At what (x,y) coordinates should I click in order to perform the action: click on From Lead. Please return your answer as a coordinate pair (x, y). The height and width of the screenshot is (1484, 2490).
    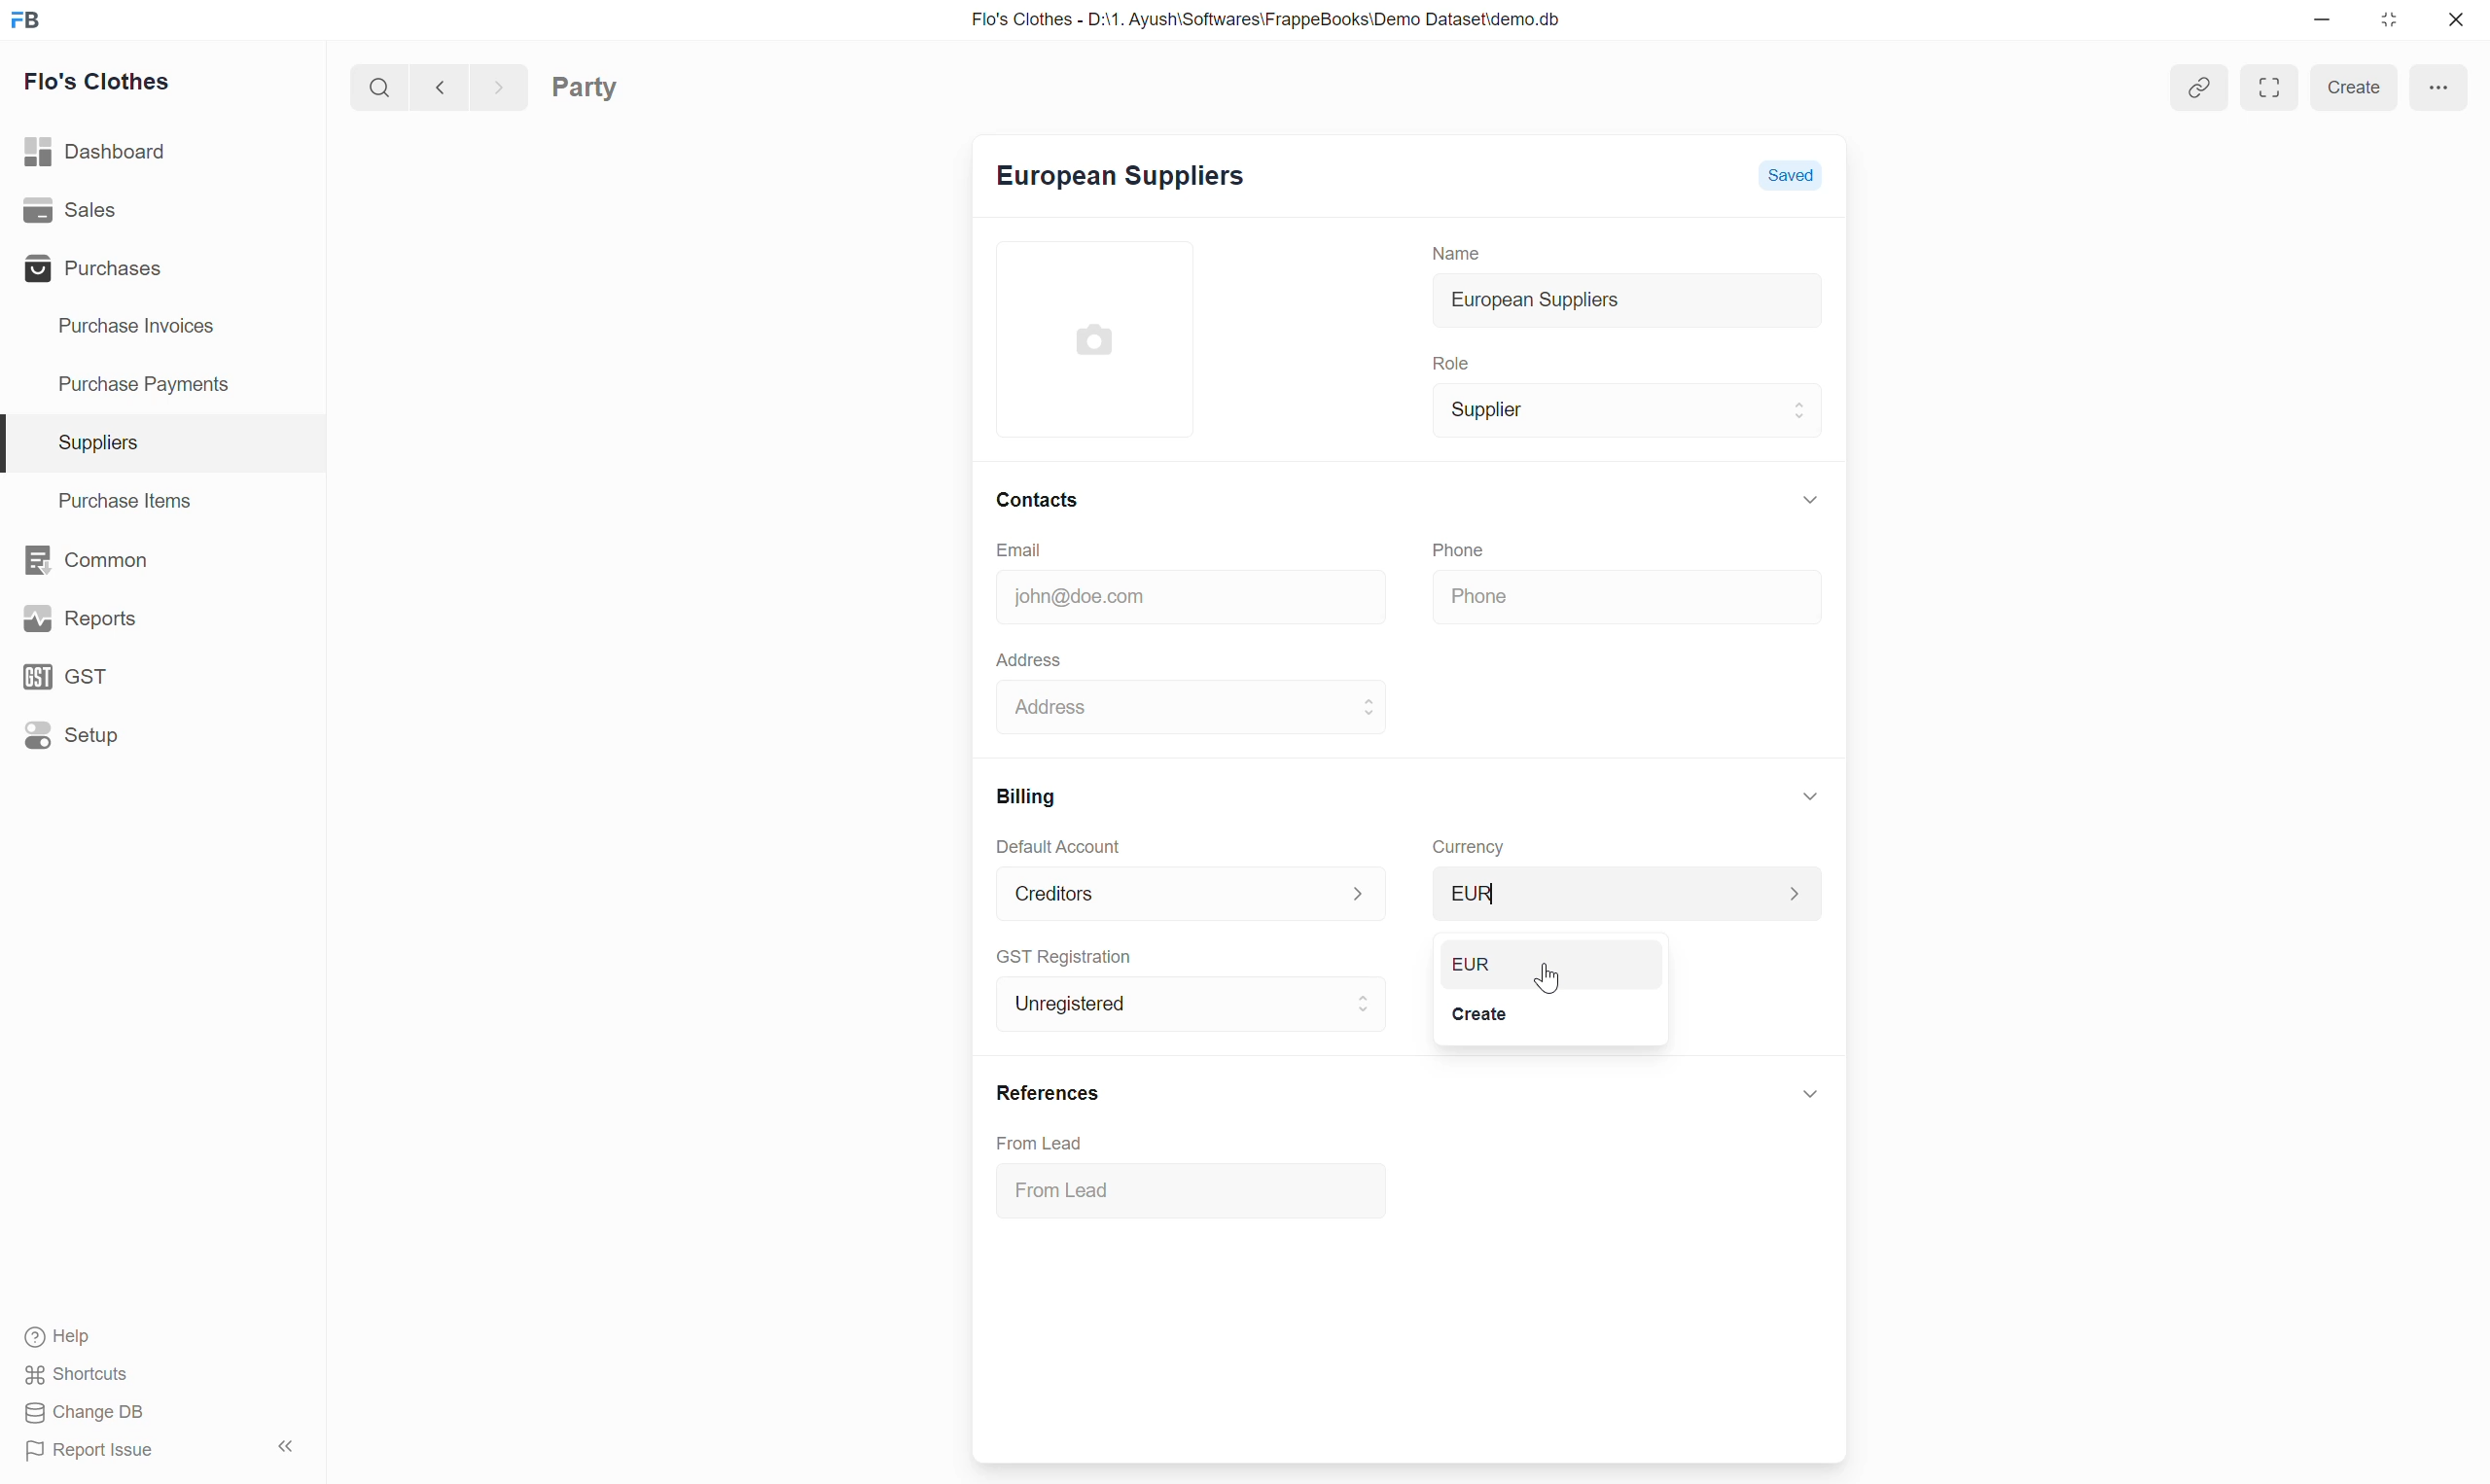
    Looking at the image, I should click on (1054, 1142).